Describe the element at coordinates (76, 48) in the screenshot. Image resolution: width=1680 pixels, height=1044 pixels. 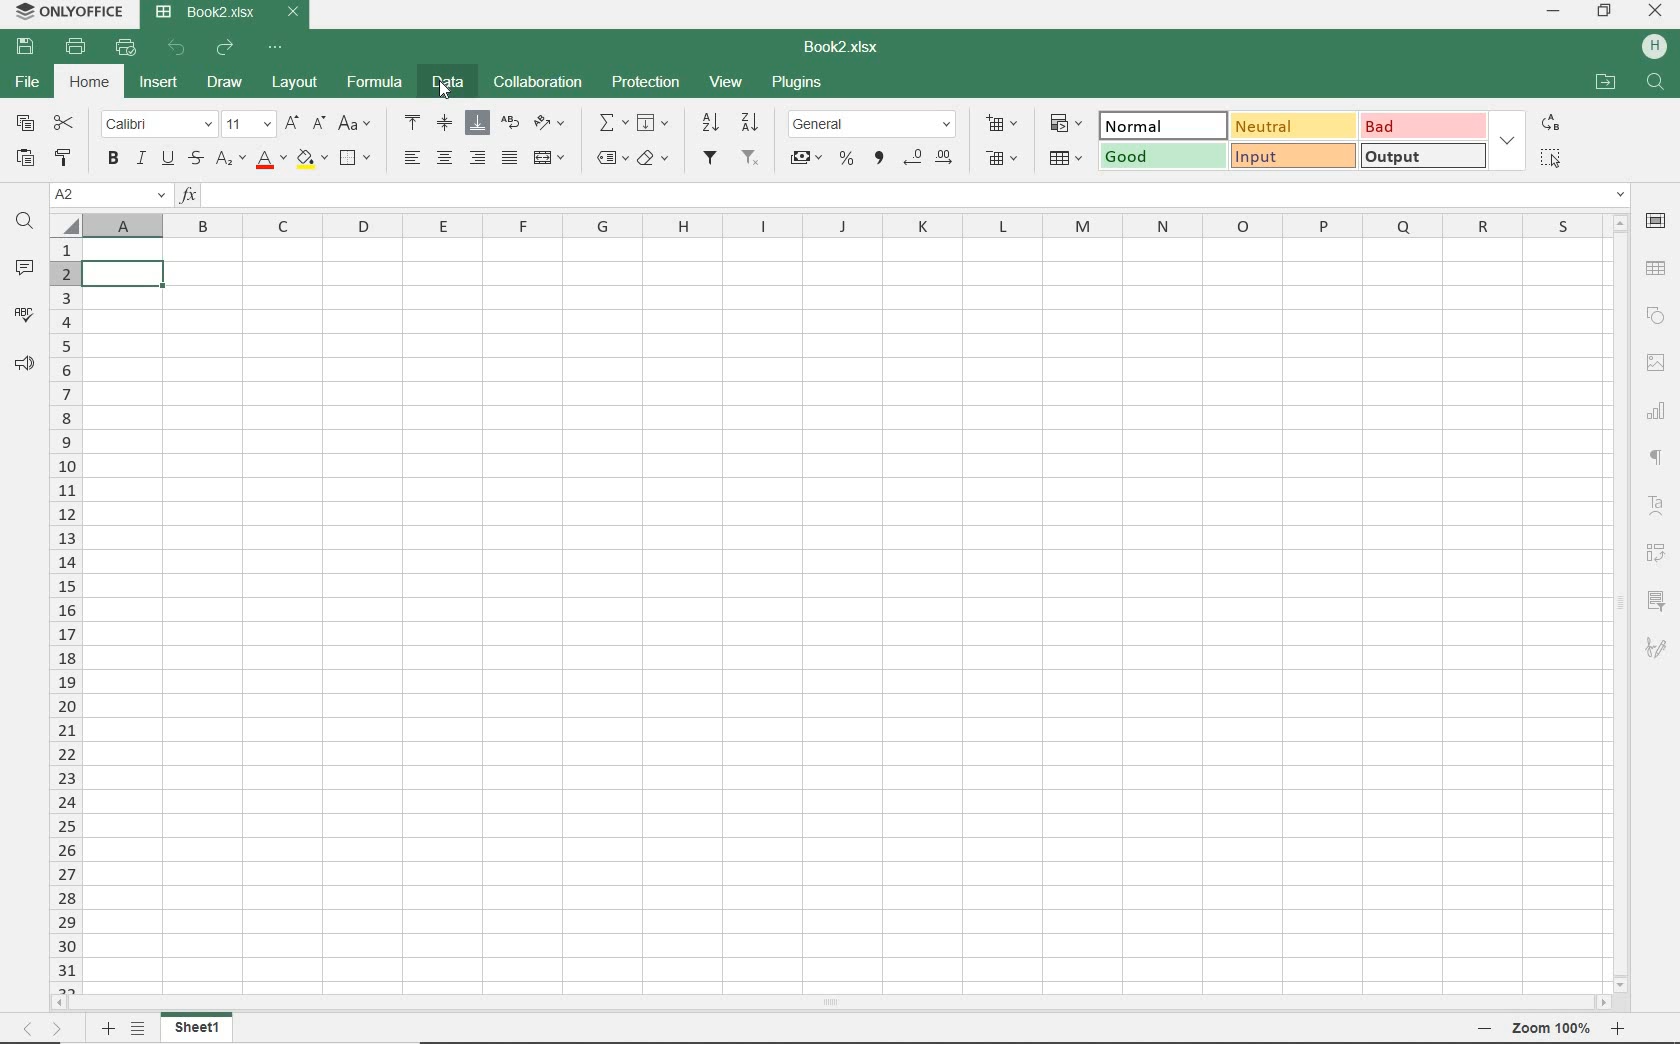
I see `PRINT` at that location.